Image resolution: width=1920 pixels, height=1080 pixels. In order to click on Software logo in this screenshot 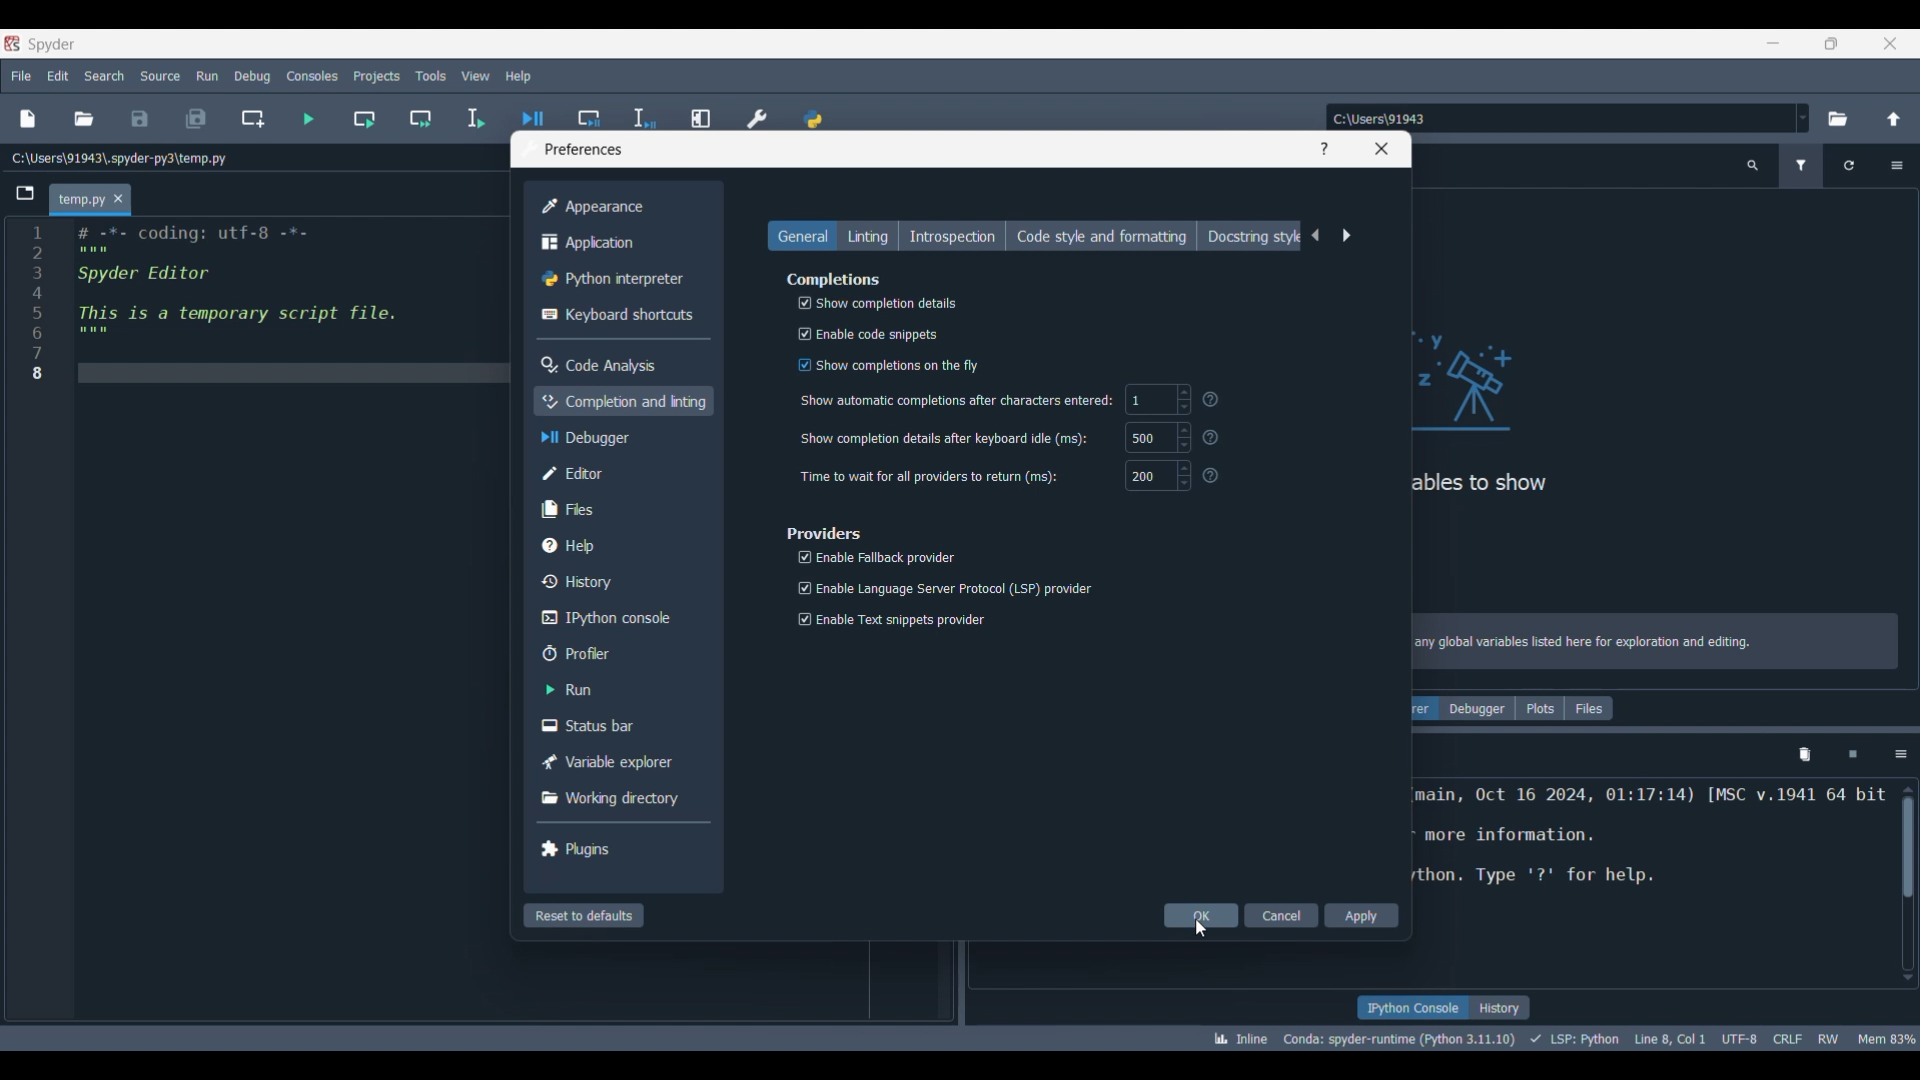, I will do `click(12, 44)`.